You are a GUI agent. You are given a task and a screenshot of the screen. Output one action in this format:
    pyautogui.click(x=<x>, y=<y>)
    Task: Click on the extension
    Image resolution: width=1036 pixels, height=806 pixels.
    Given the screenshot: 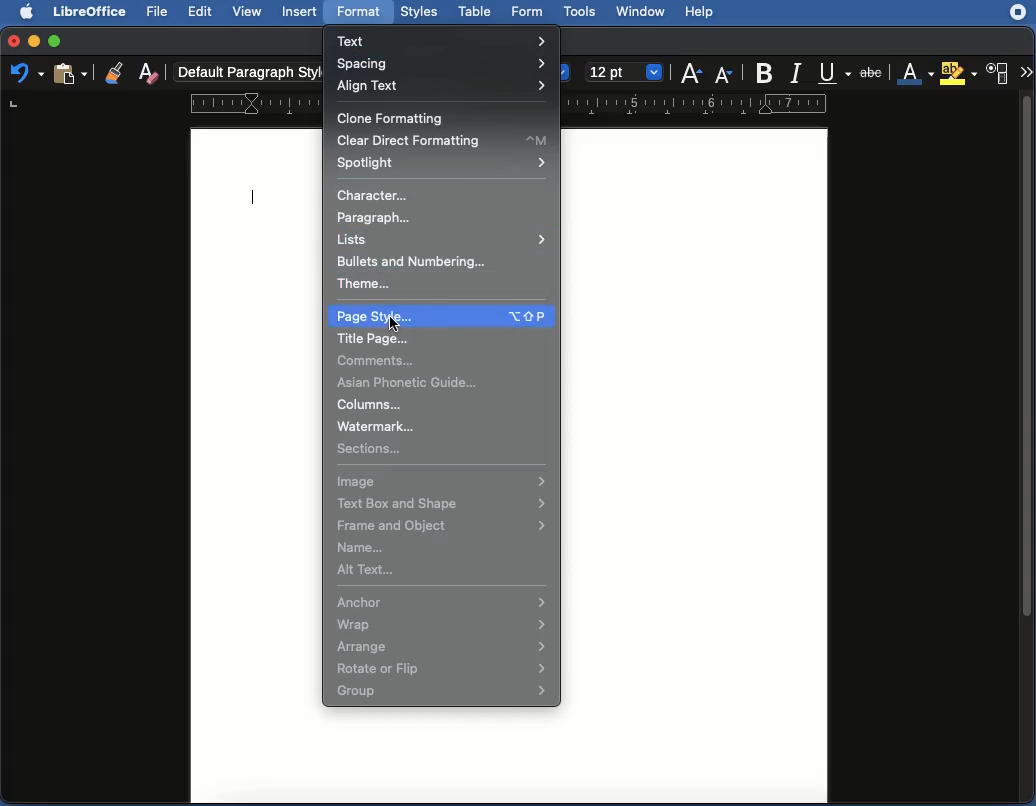 What is the action you would take?
    pyautogui.click(x=1017, y=16)
    